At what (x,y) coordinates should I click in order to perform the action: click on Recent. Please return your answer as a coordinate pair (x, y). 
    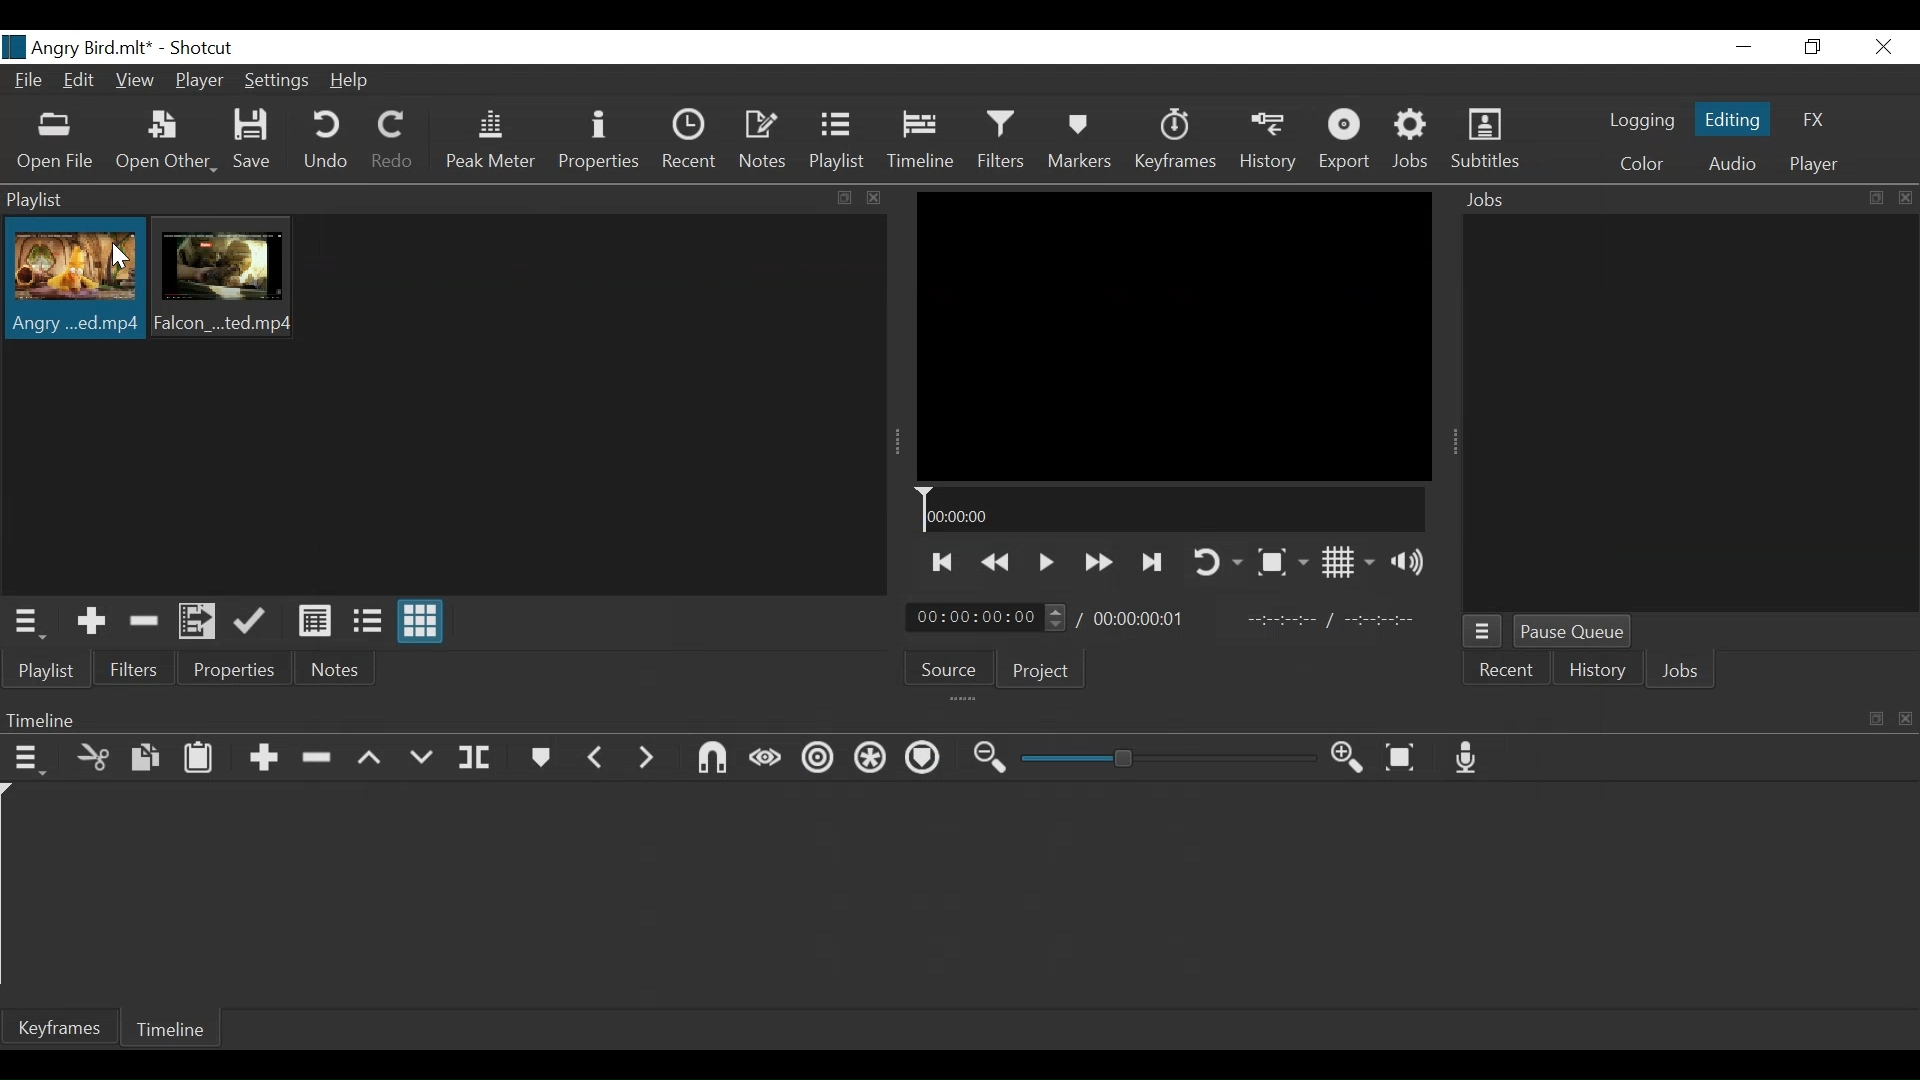
    Looking at the image, I should click on (689, 144).